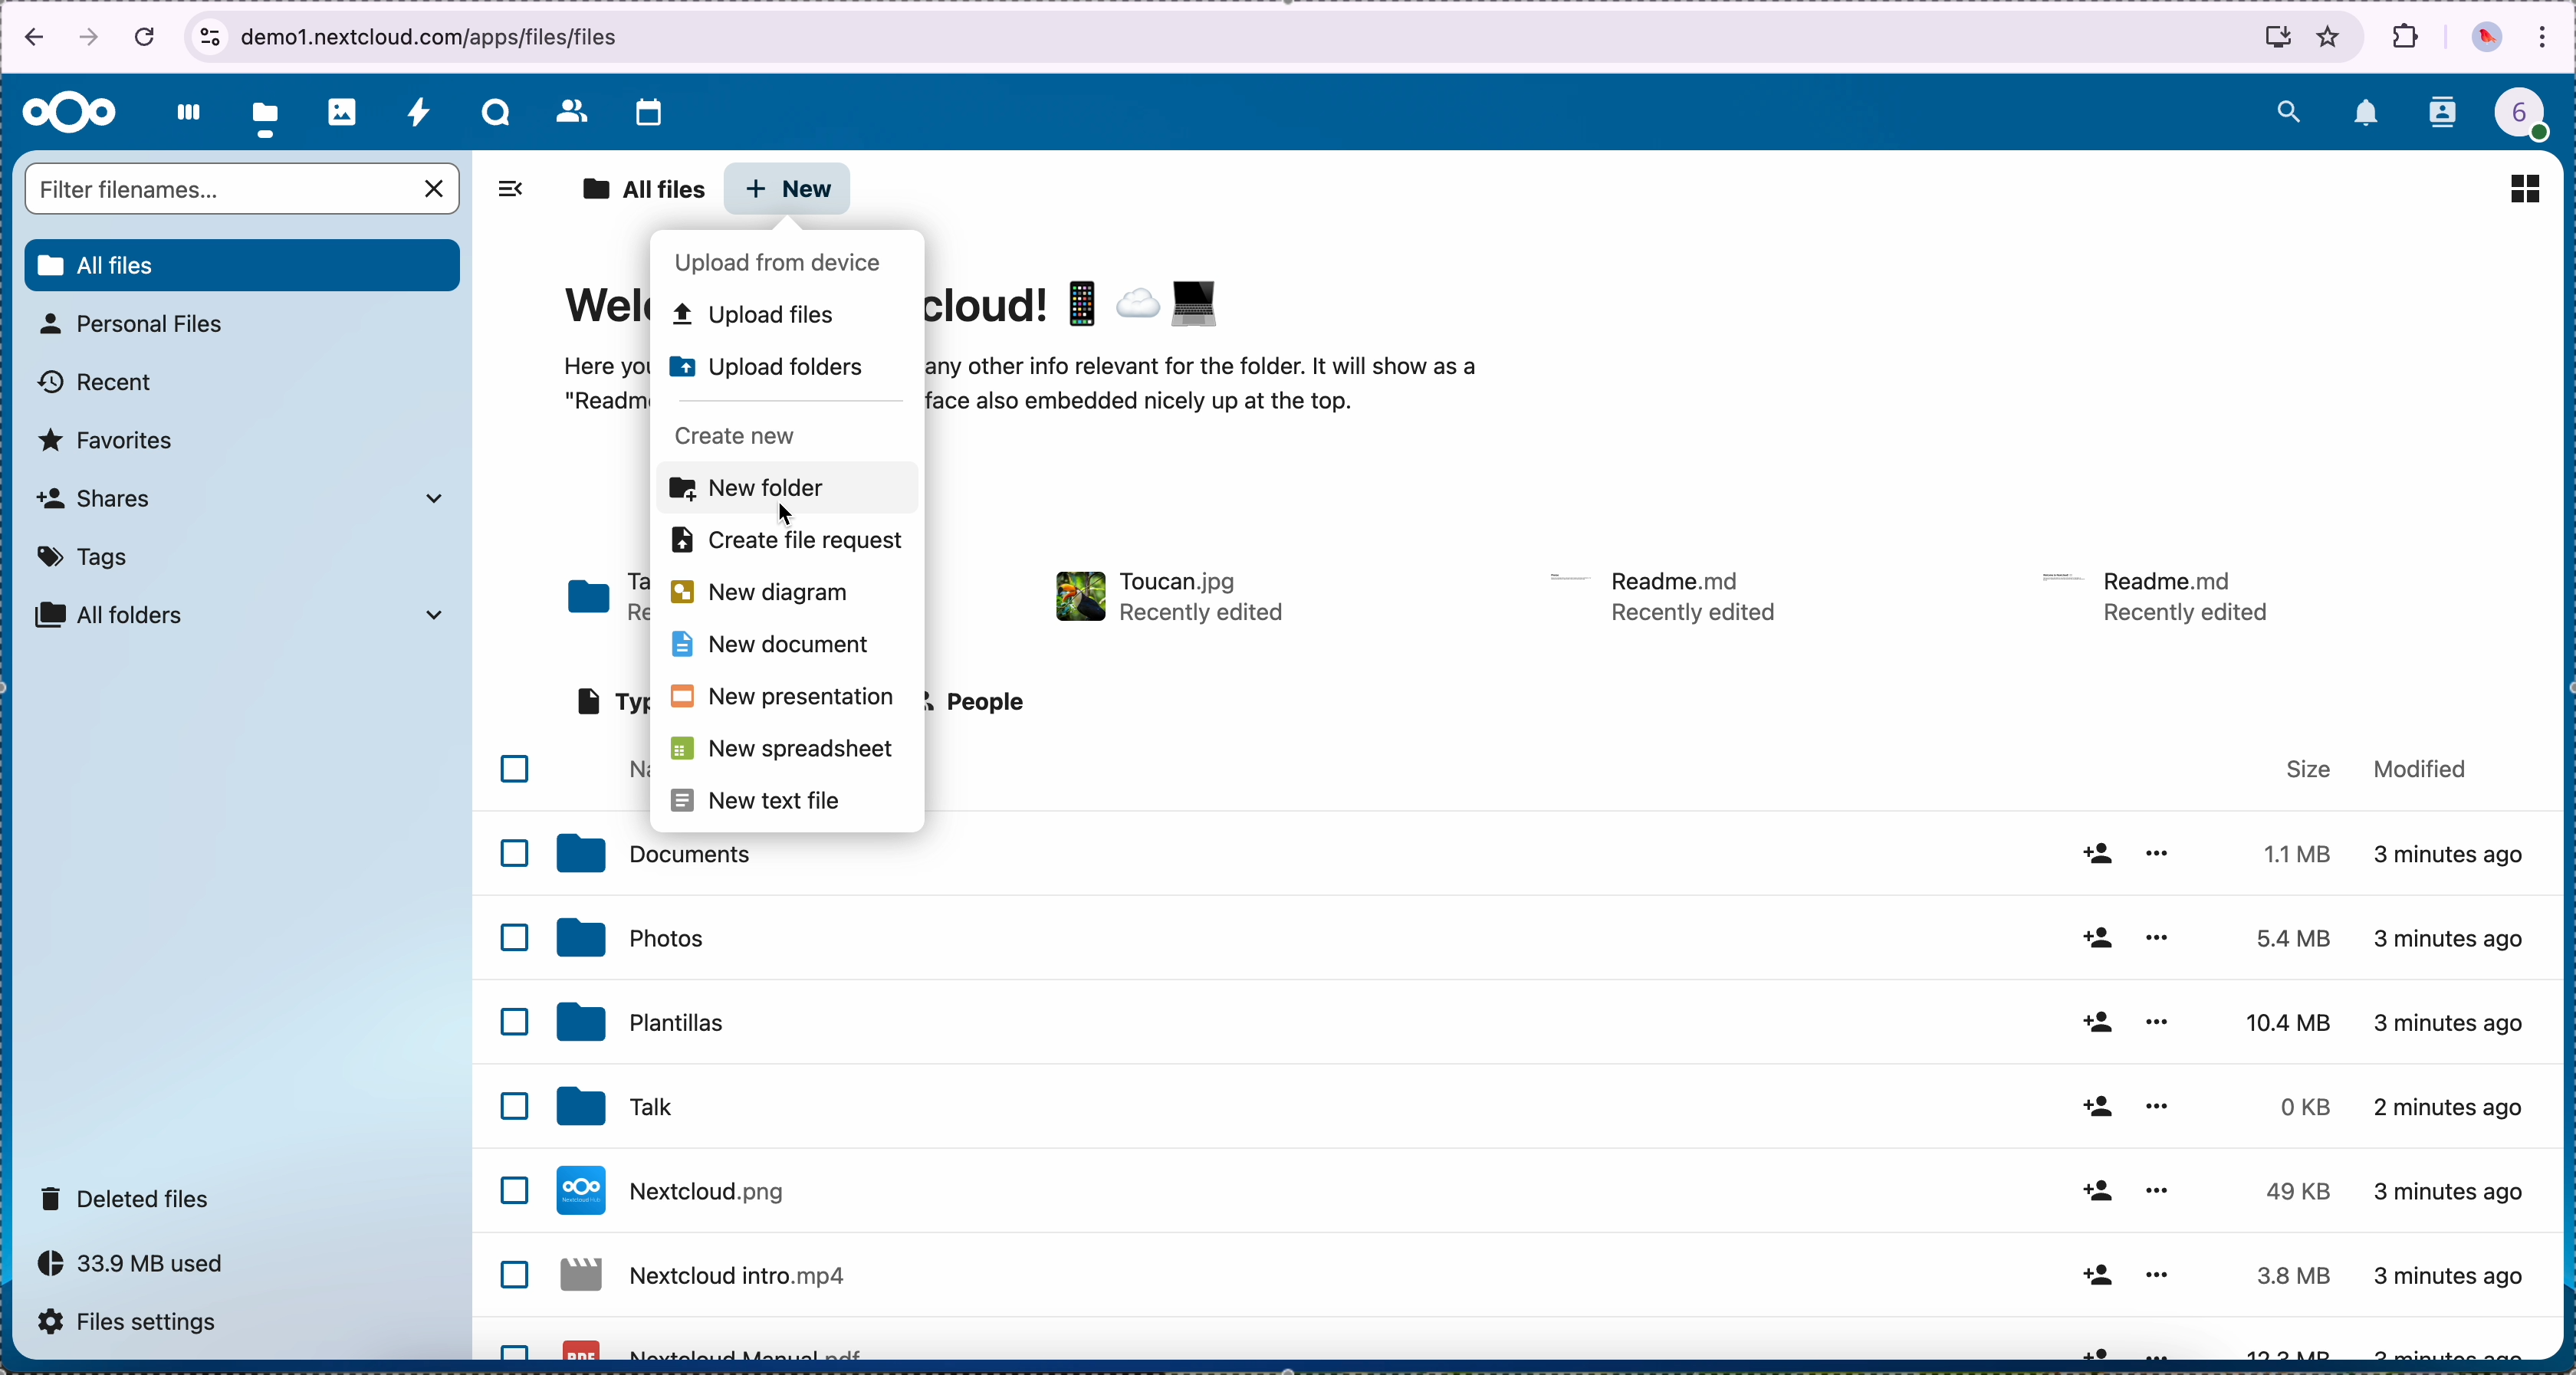  What do you see at coordinates (768, 800) in the screenshot?
I see `new text file` at bounding box center [768, 800].